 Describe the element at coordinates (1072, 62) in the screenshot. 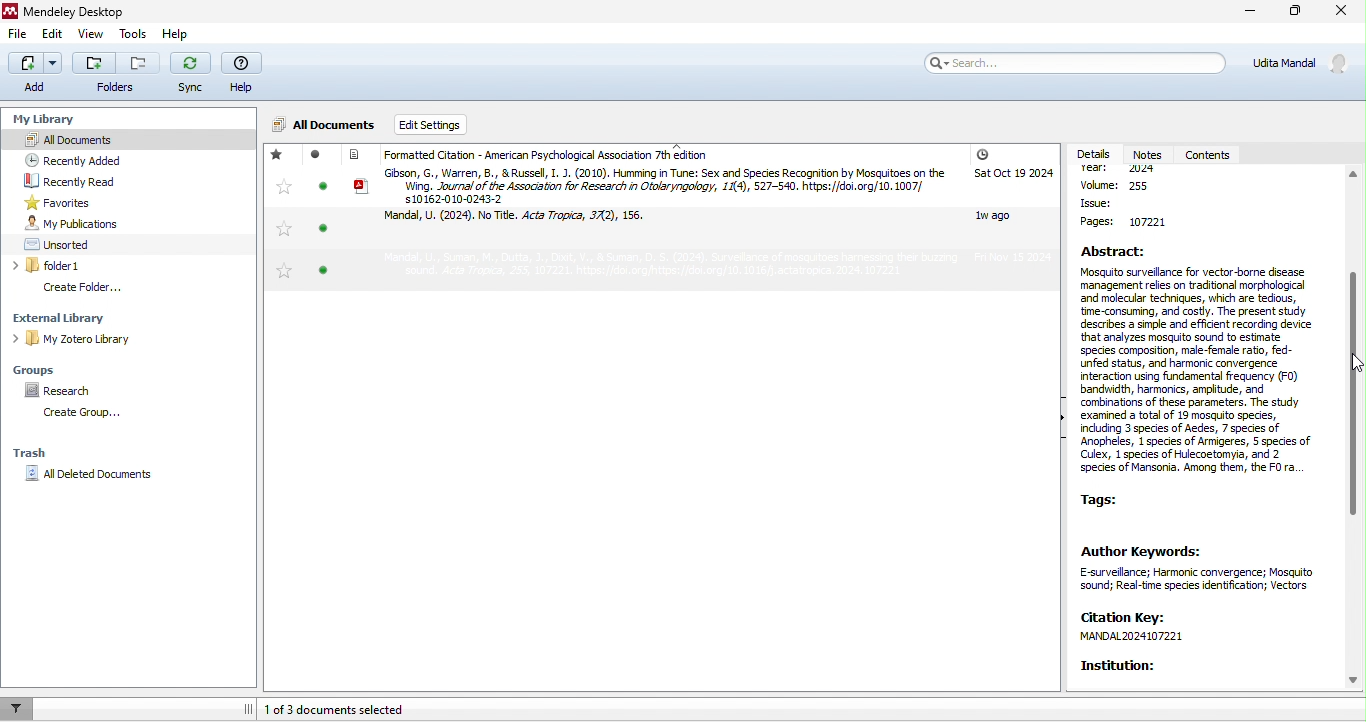

I see `search bar` at that location.